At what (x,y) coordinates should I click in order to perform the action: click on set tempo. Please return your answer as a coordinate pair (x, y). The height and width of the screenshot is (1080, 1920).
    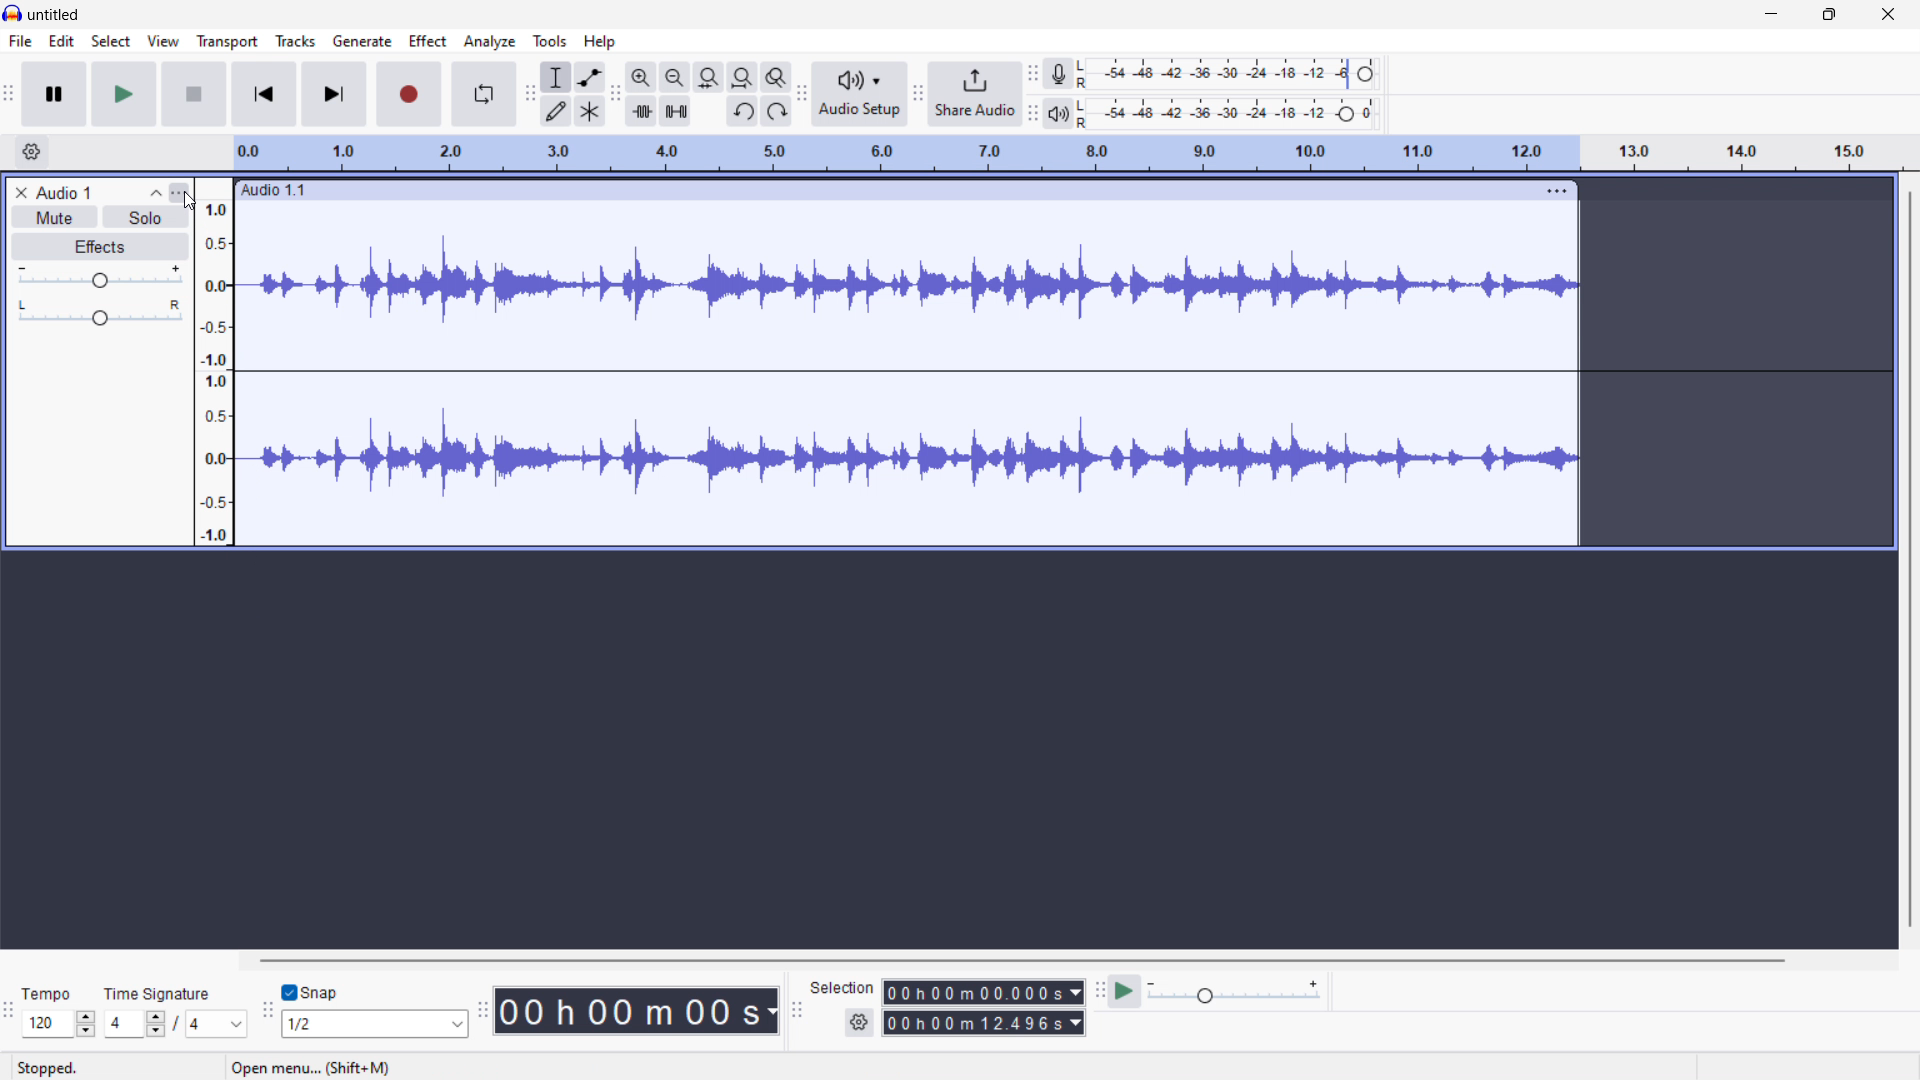
    Looking at the image, I should click on (59, 1024).